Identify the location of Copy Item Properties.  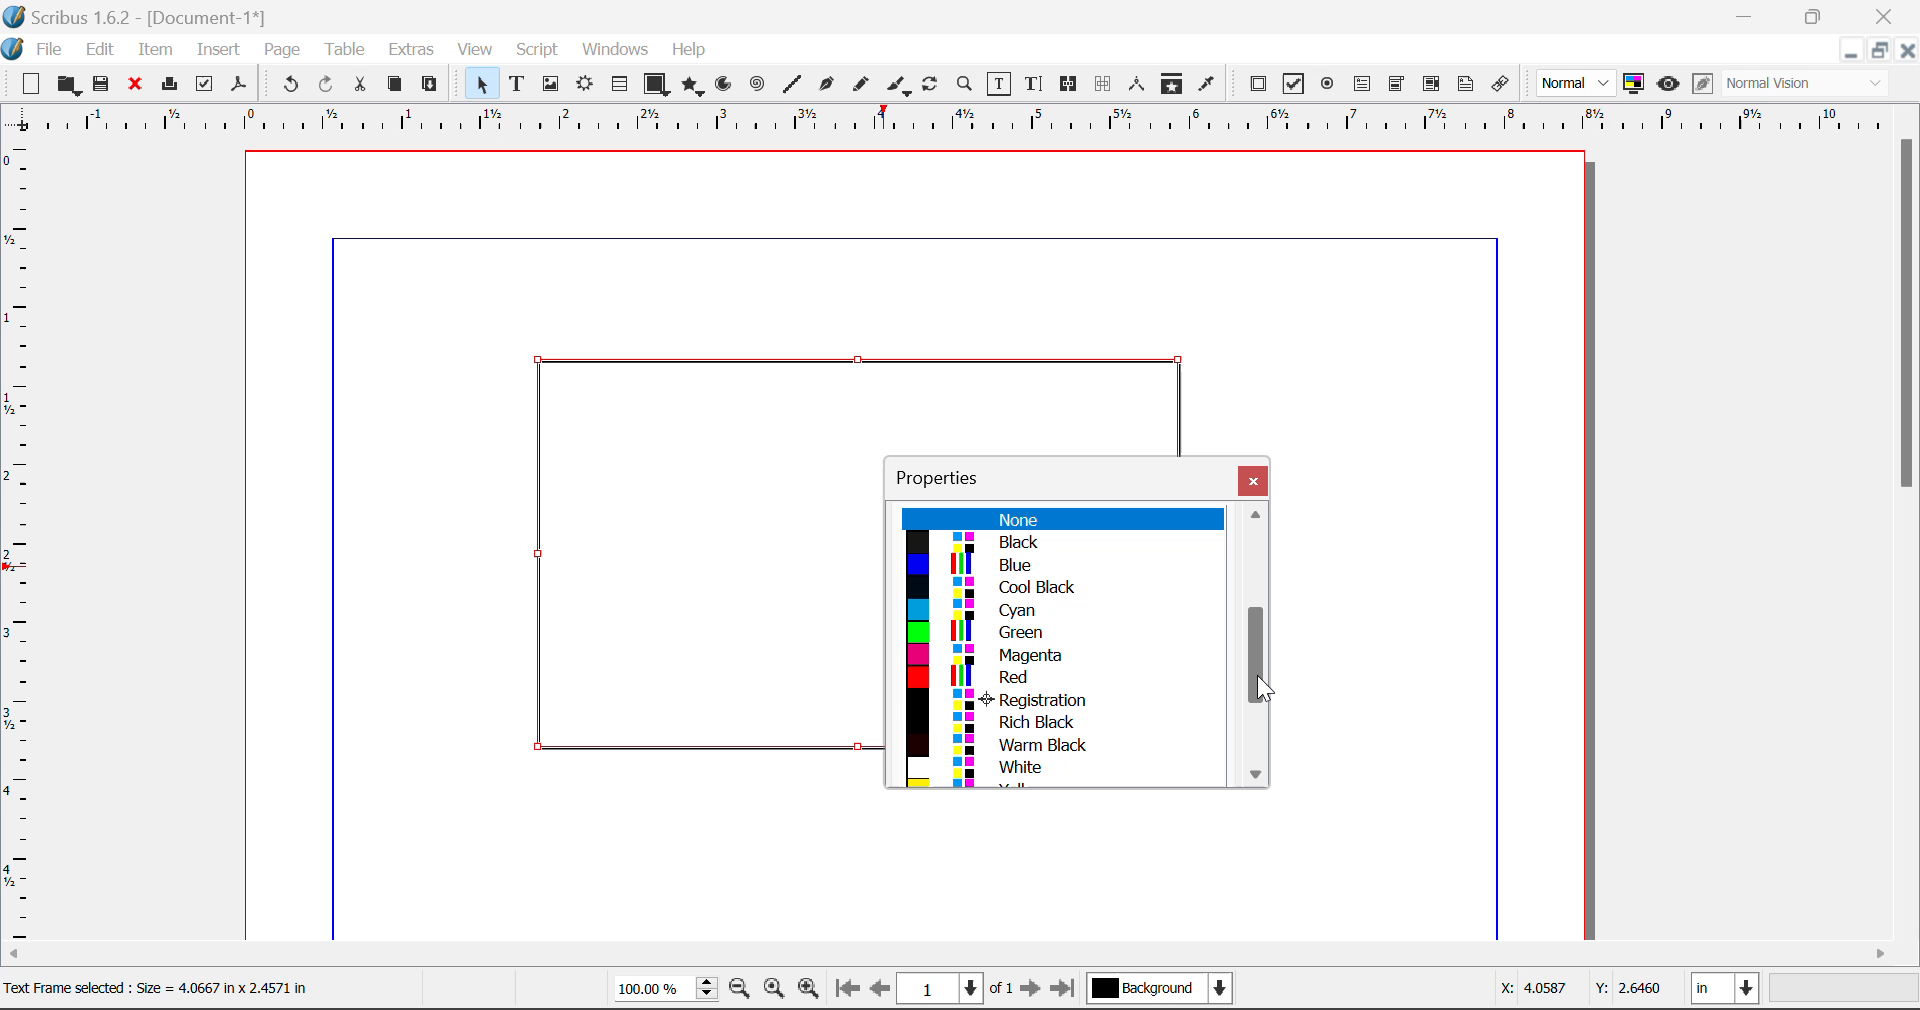
(1171, 84).